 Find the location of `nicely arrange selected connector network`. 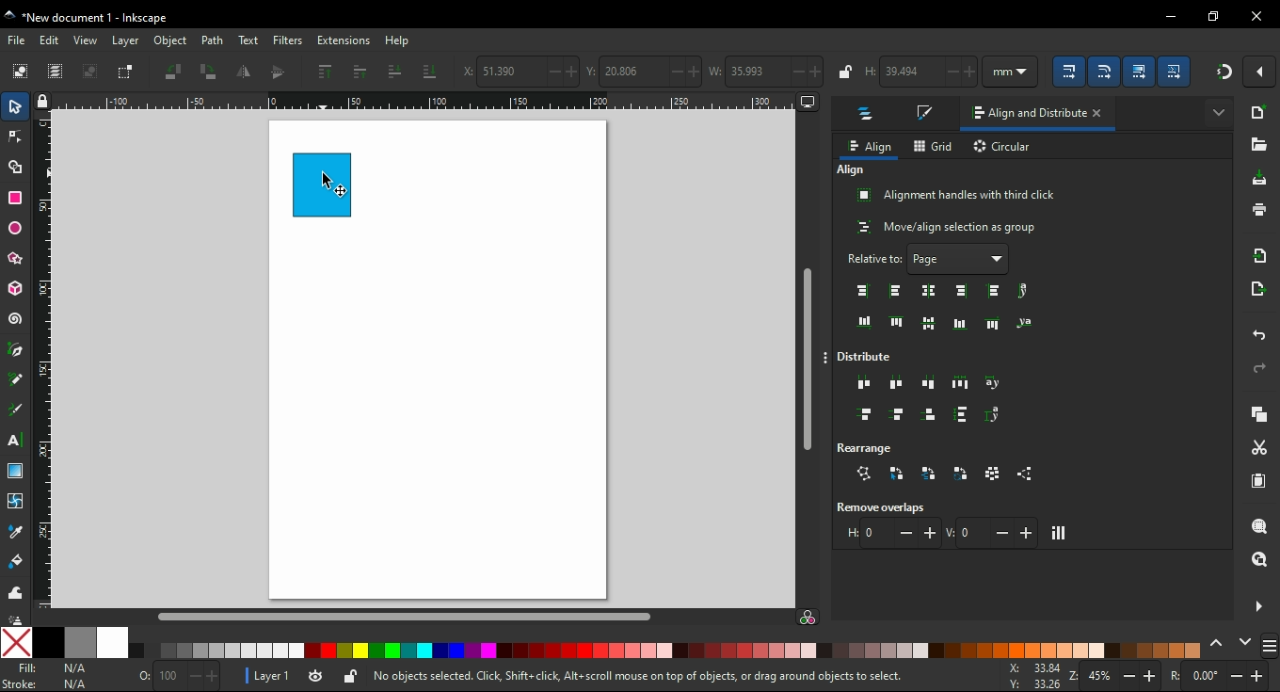

nicely arrange selected connector network is located at coordinates (864, 474).